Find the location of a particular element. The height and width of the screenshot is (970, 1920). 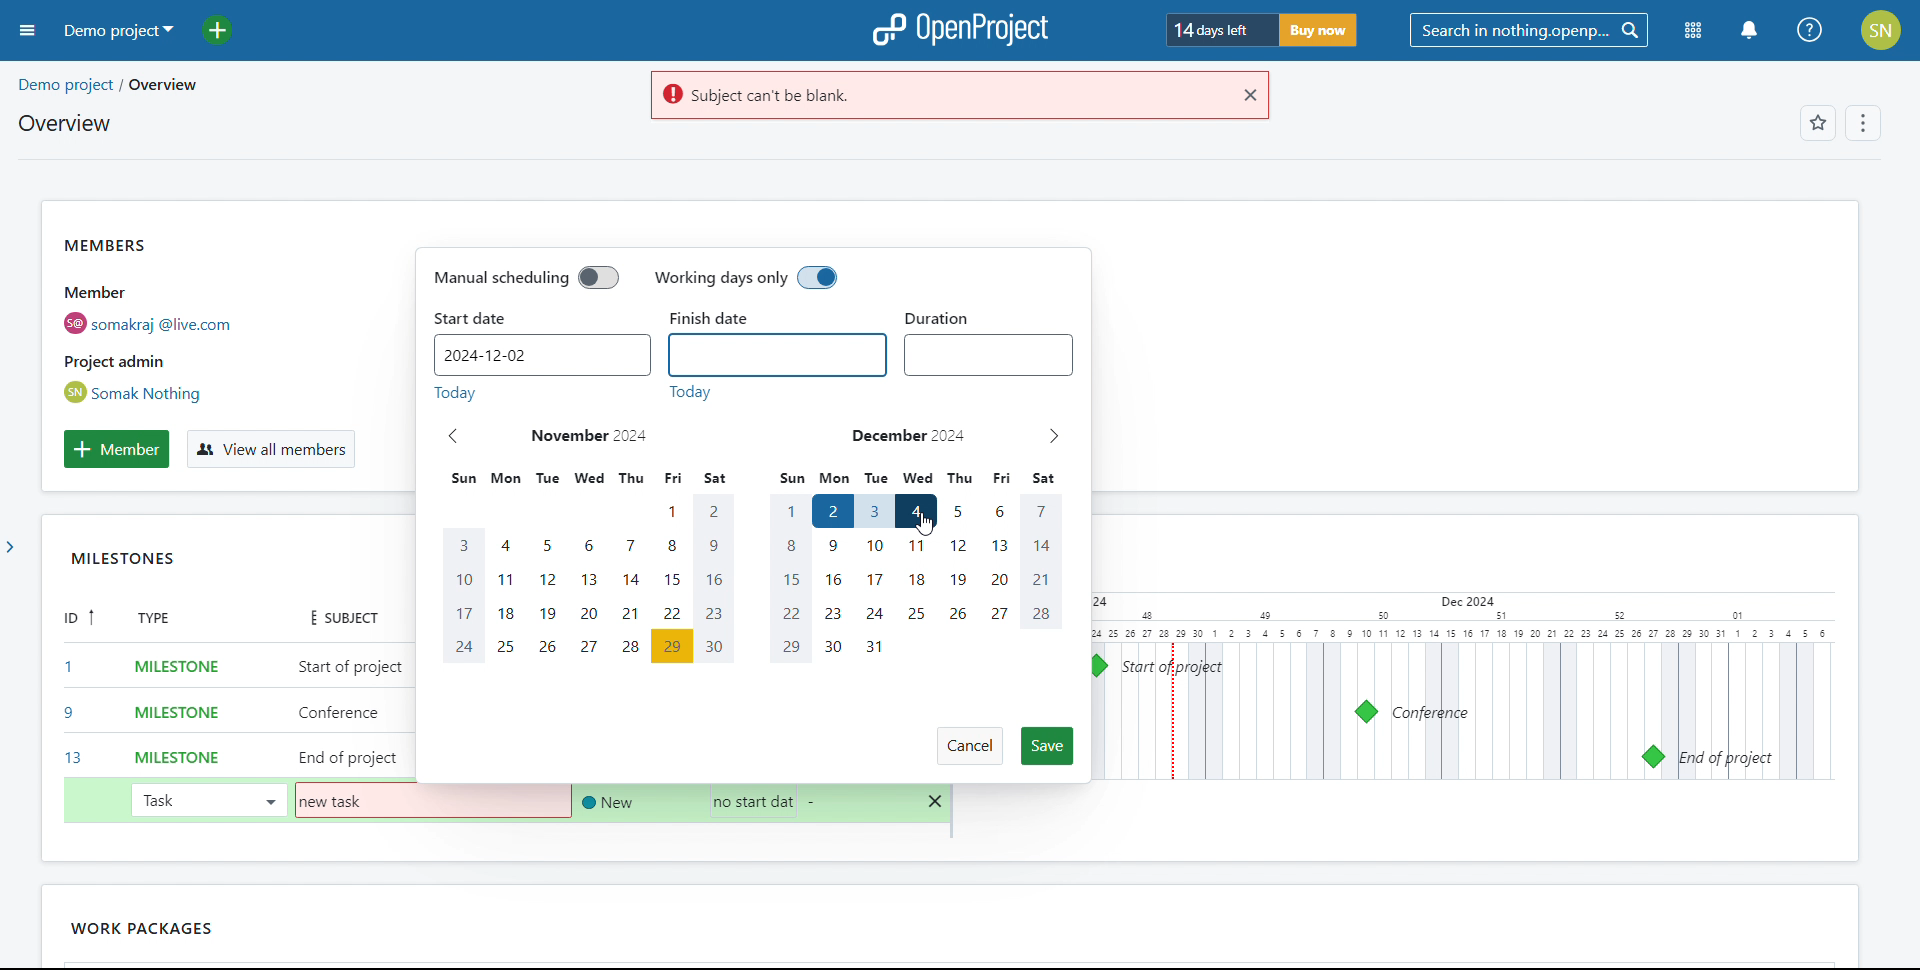

milestone 13 is located at coordinates (1652, 757).